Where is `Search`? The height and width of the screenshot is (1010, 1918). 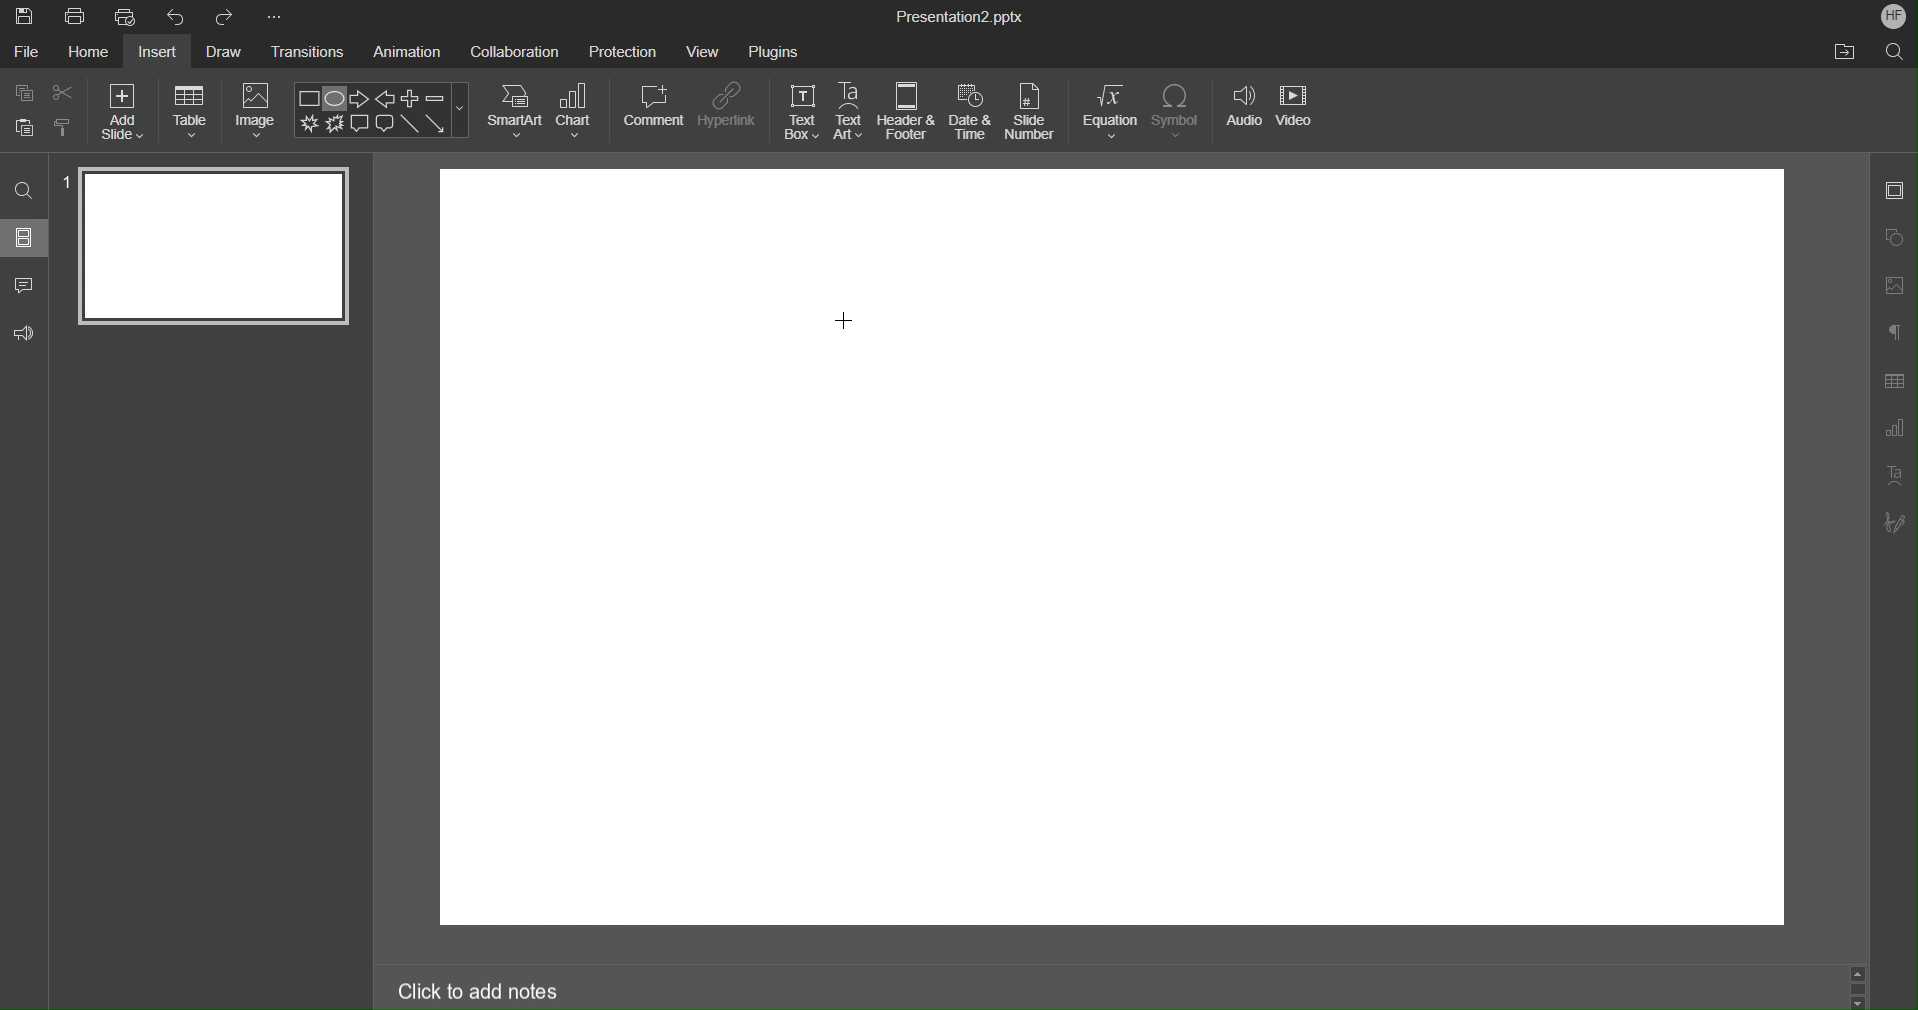
Search is located at coordinates (24, 189).